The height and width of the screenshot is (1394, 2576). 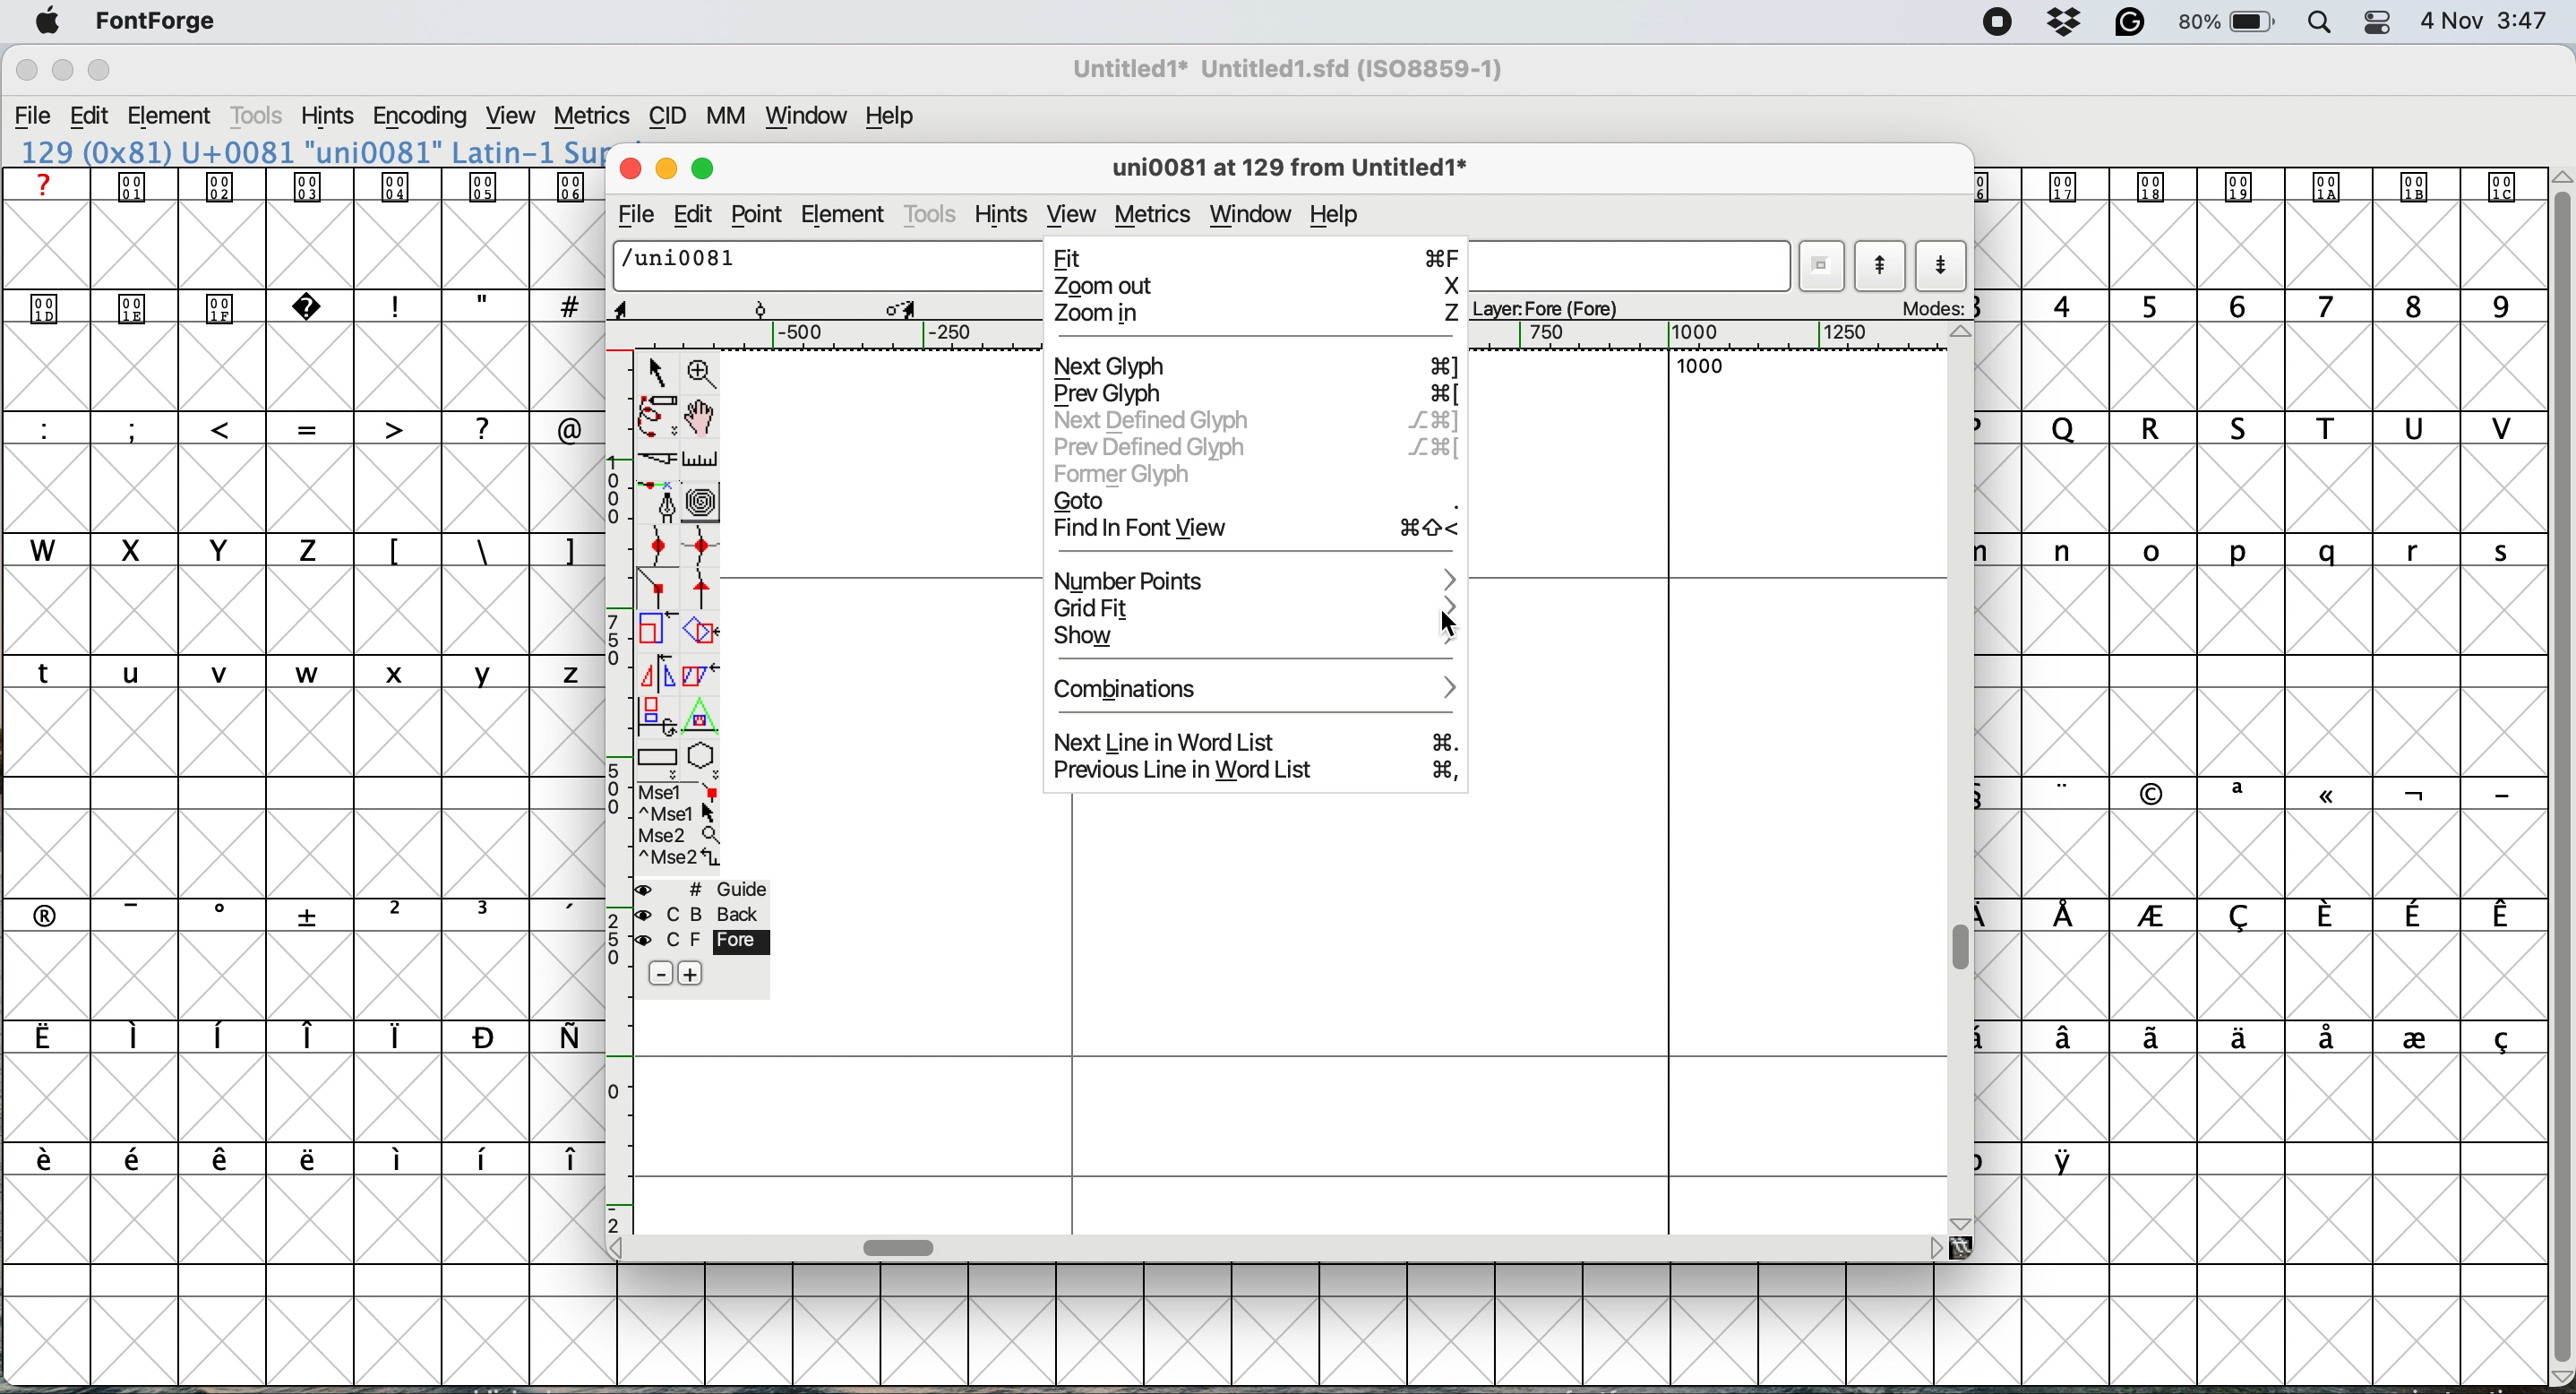 I want to click on find in font view, so click(x=1259, y=532).